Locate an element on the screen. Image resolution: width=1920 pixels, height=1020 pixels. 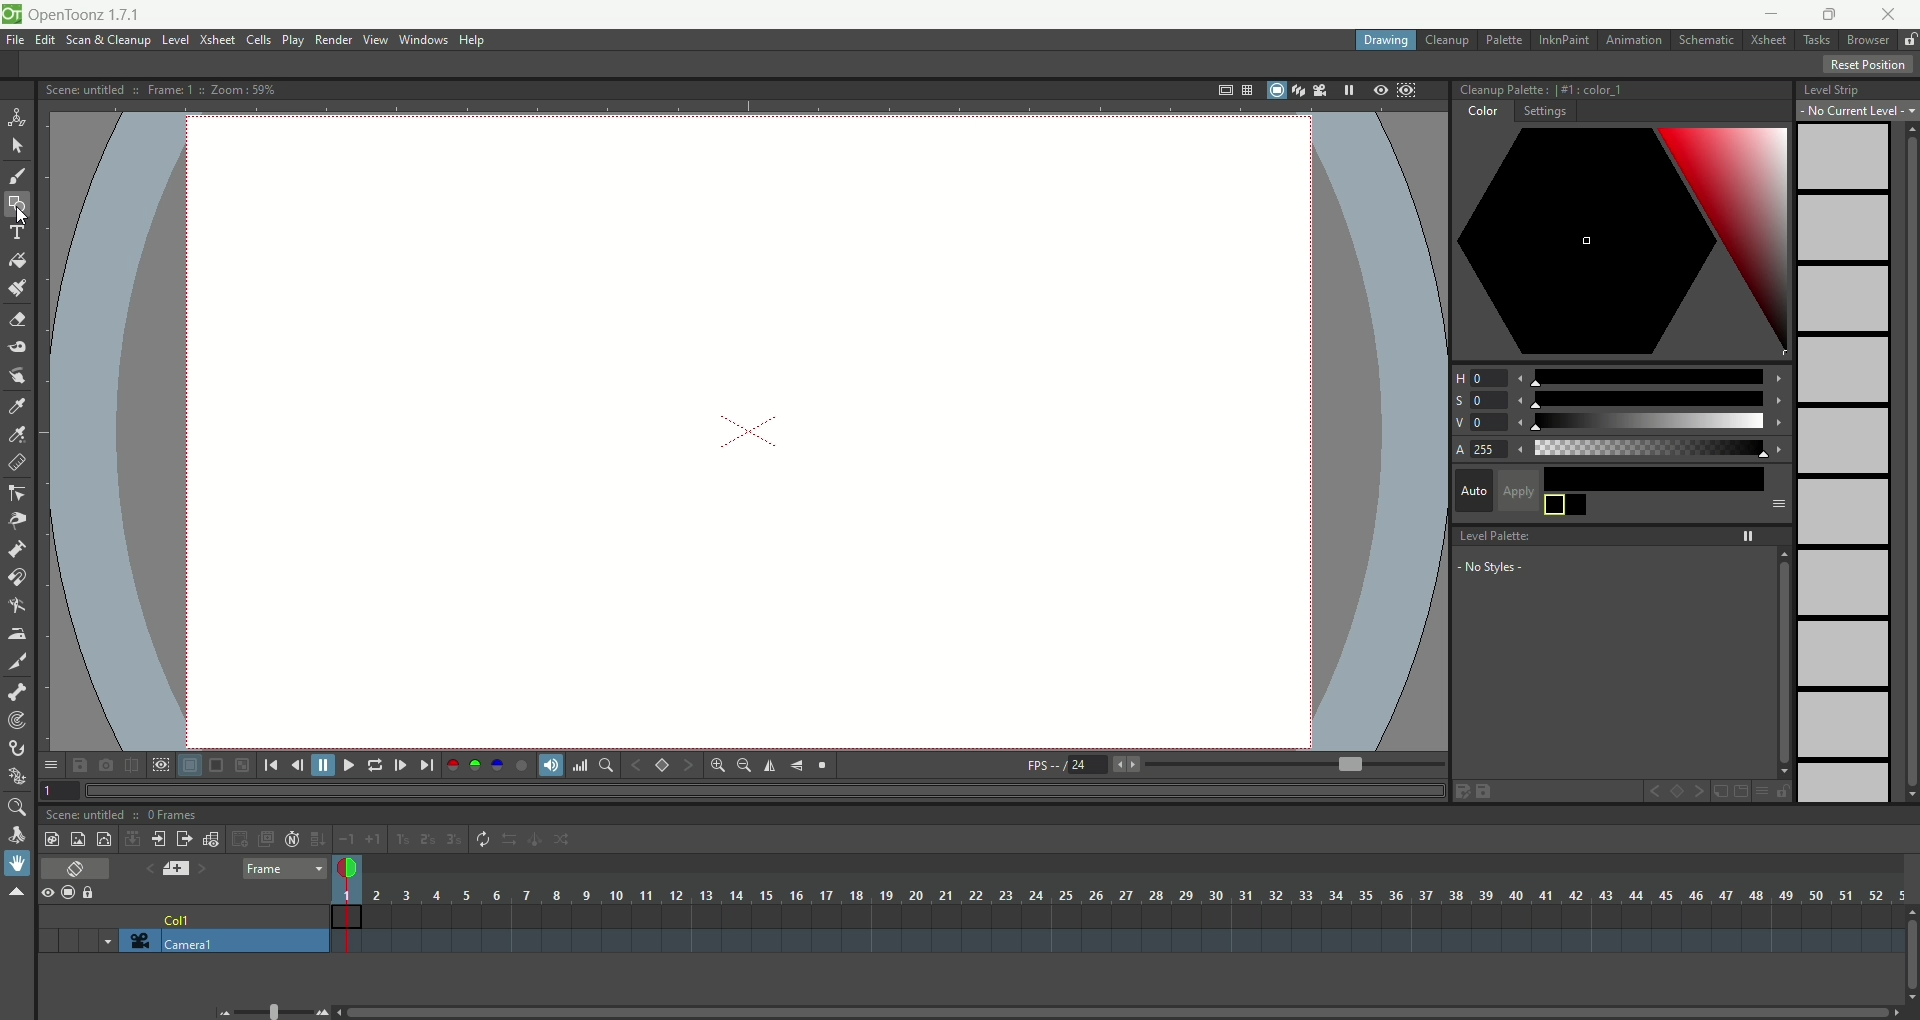
reverse is located at coordinates (511, 840).